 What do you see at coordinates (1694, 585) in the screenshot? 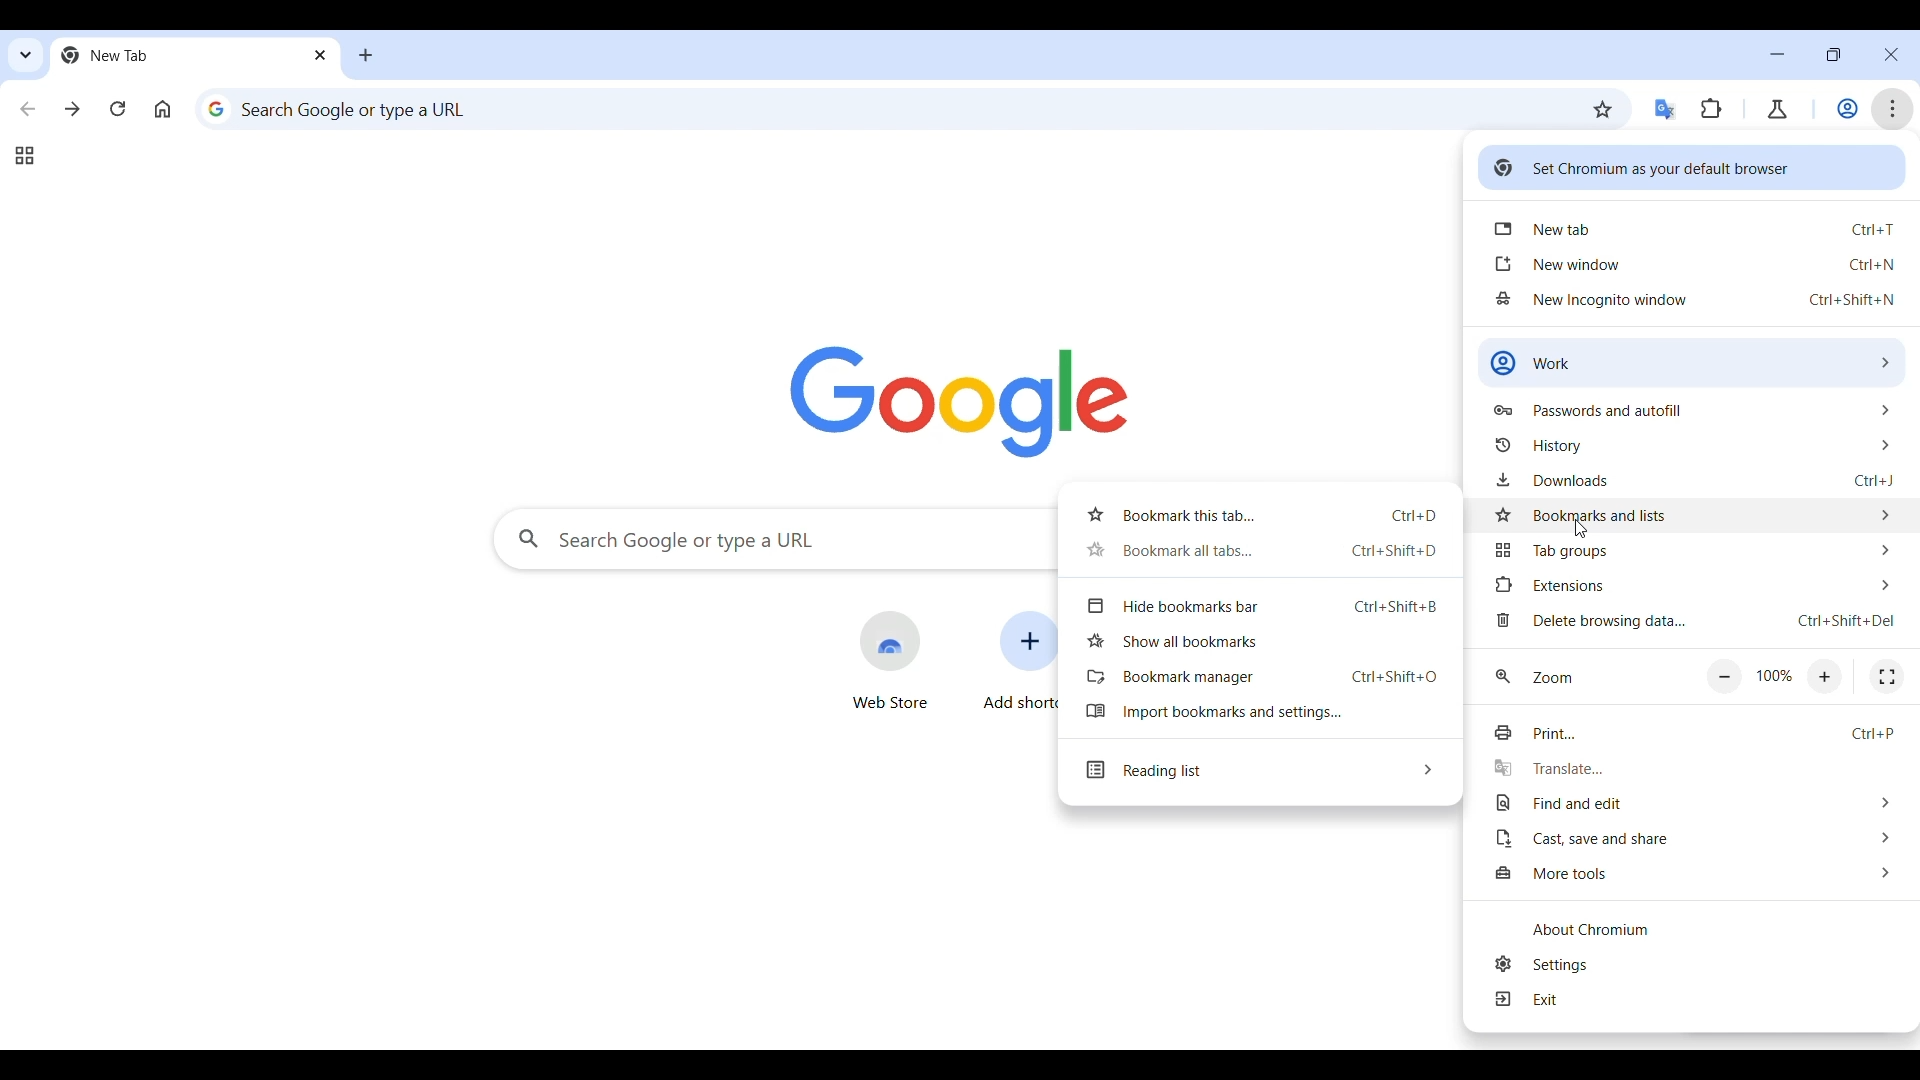
I see `Extensions` at bounding box center [1694, 585].